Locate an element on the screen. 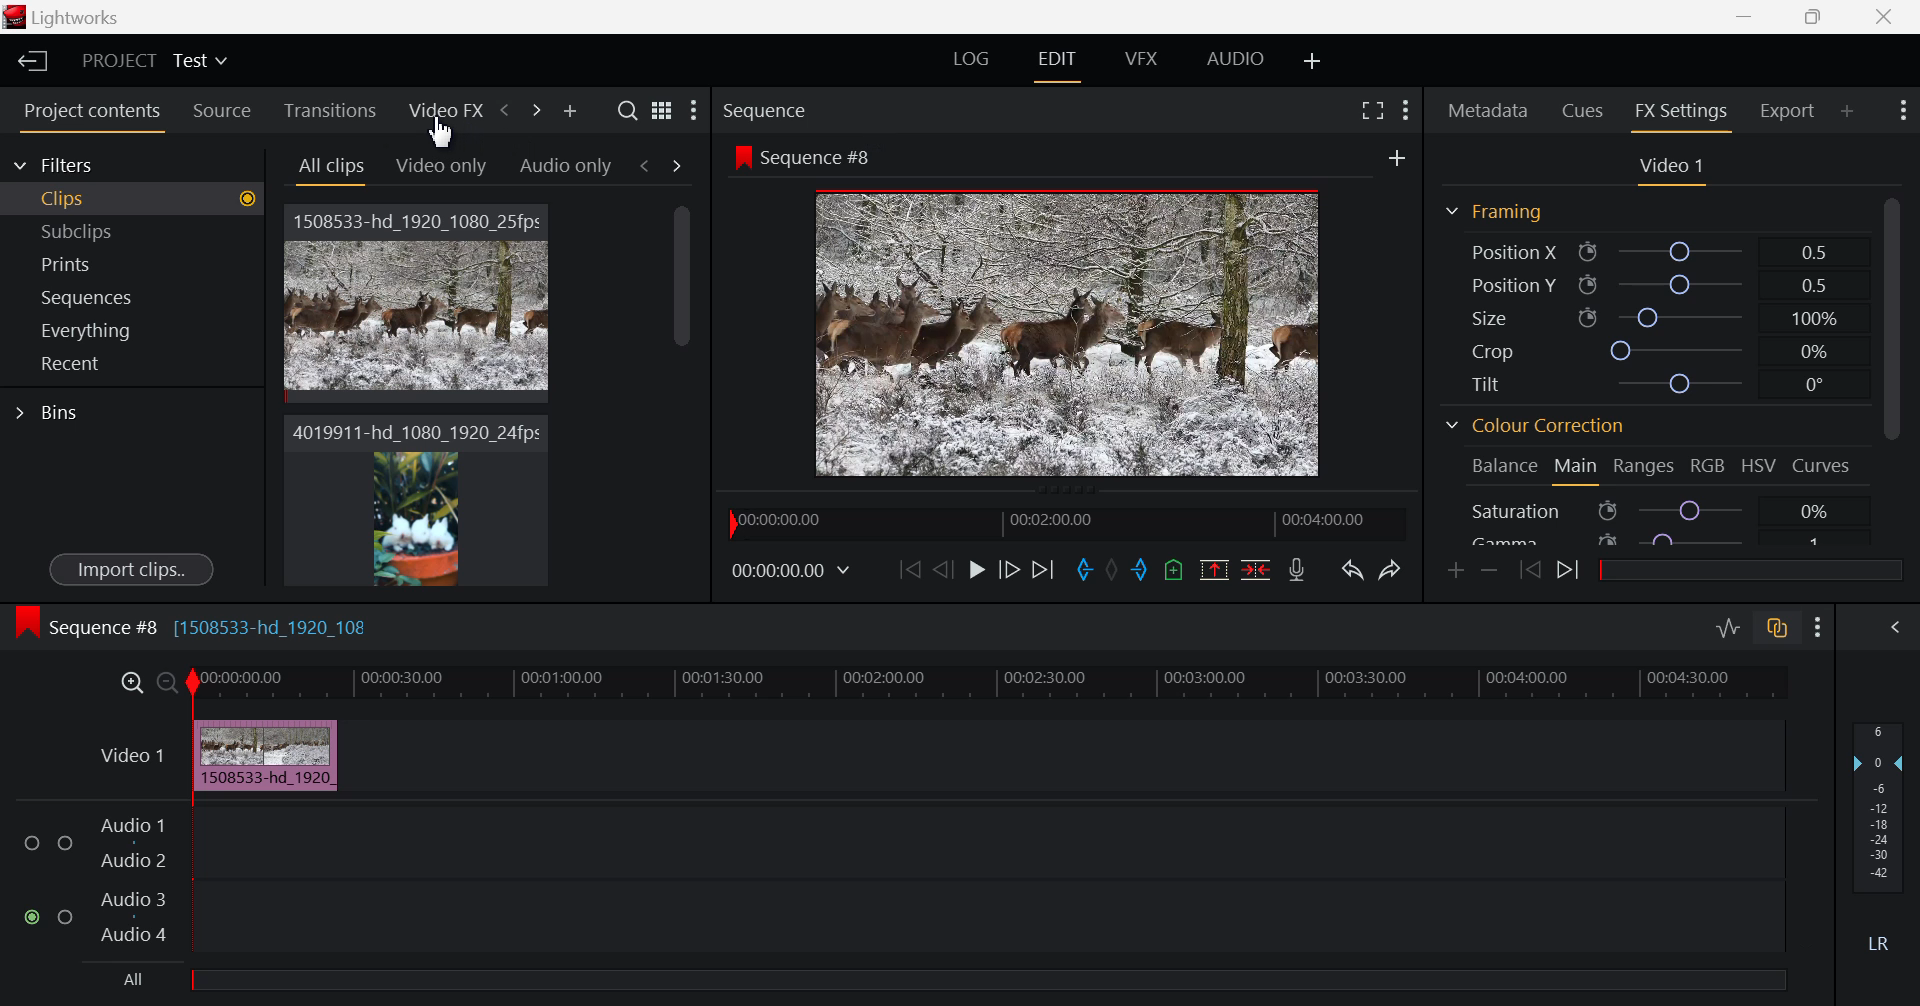 The height and width of the screenshot is (1006, 1920). Undo is located at coordinates (1354, 572).